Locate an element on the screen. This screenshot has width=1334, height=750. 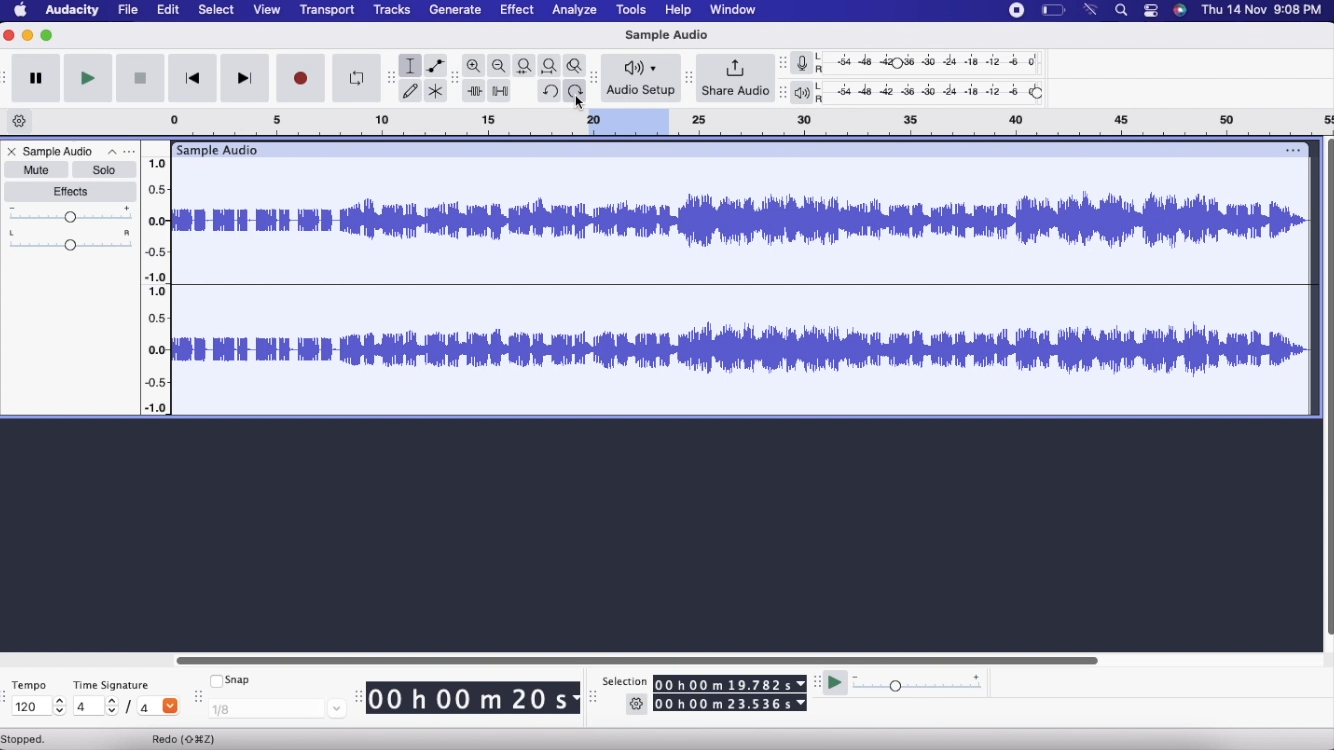
Selection is located at coordinates (621, 681).